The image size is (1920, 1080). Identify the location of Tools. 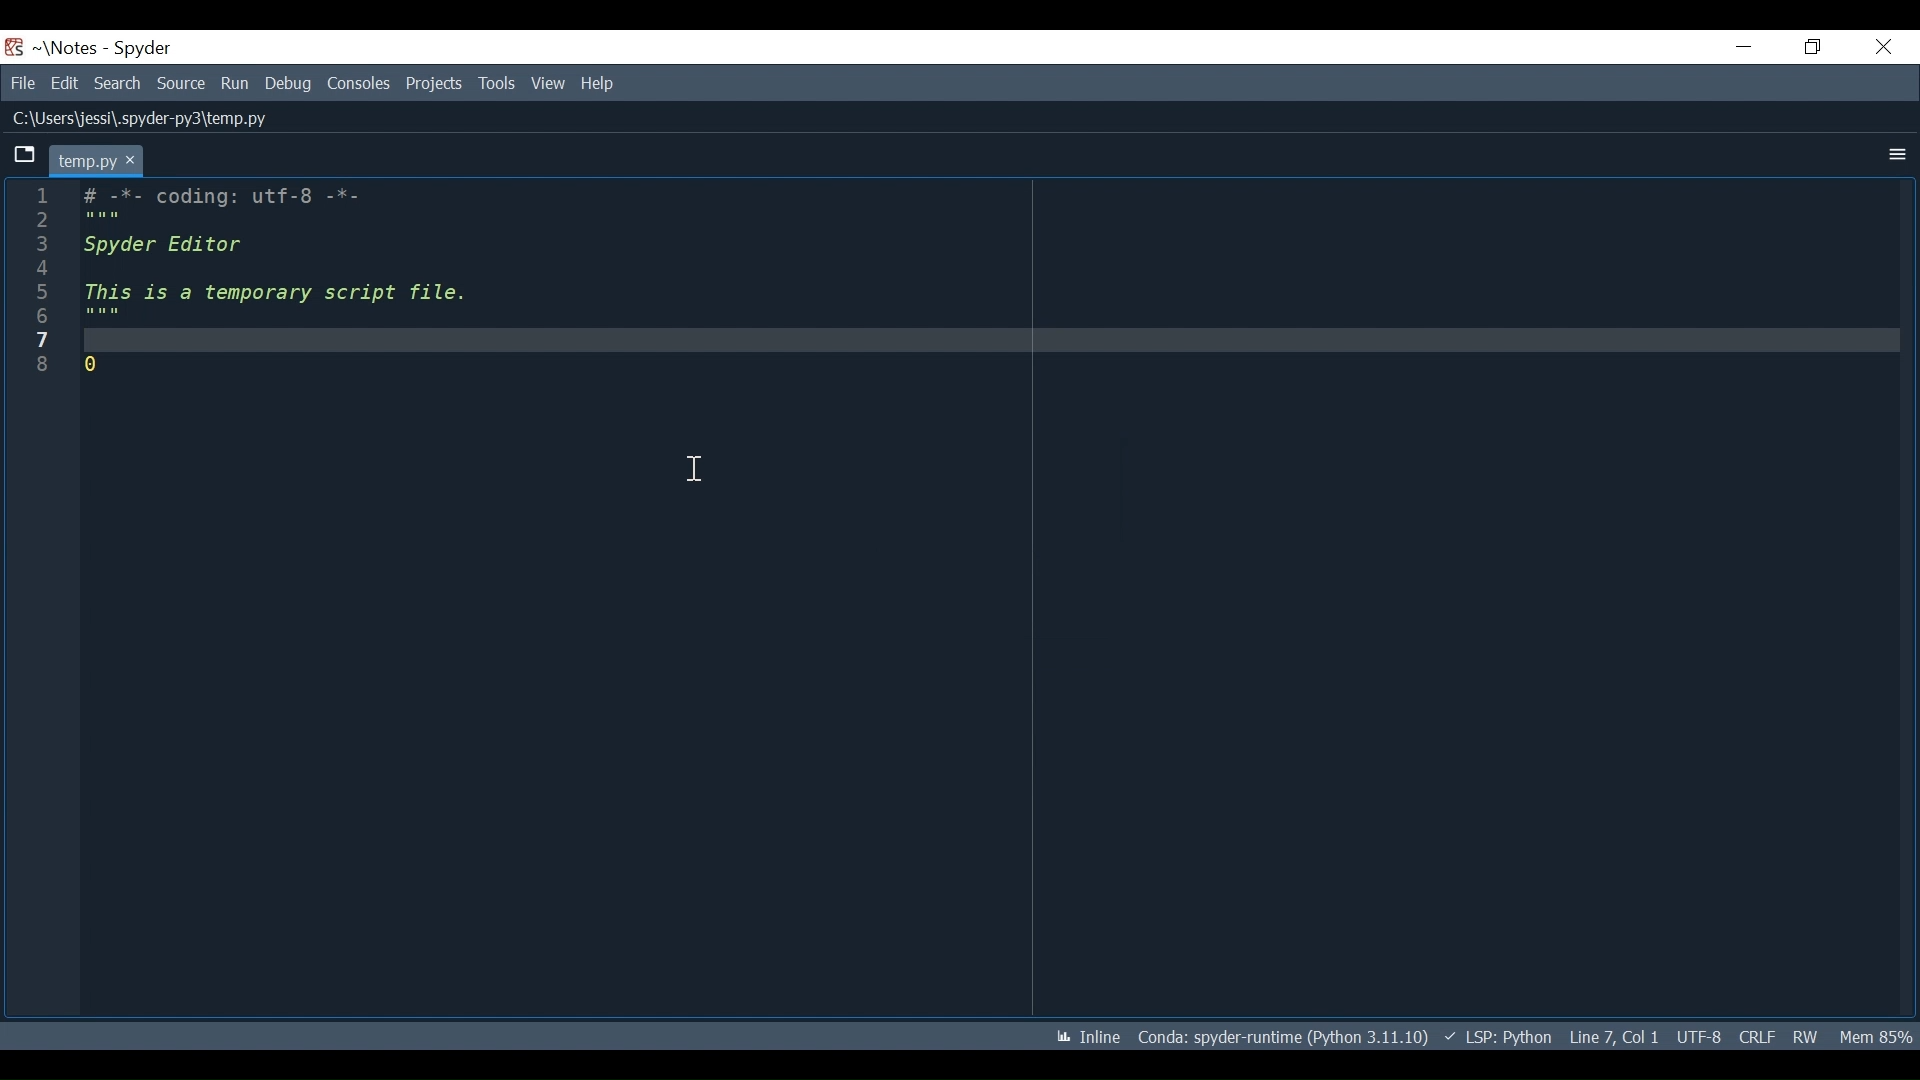
(497, 83).